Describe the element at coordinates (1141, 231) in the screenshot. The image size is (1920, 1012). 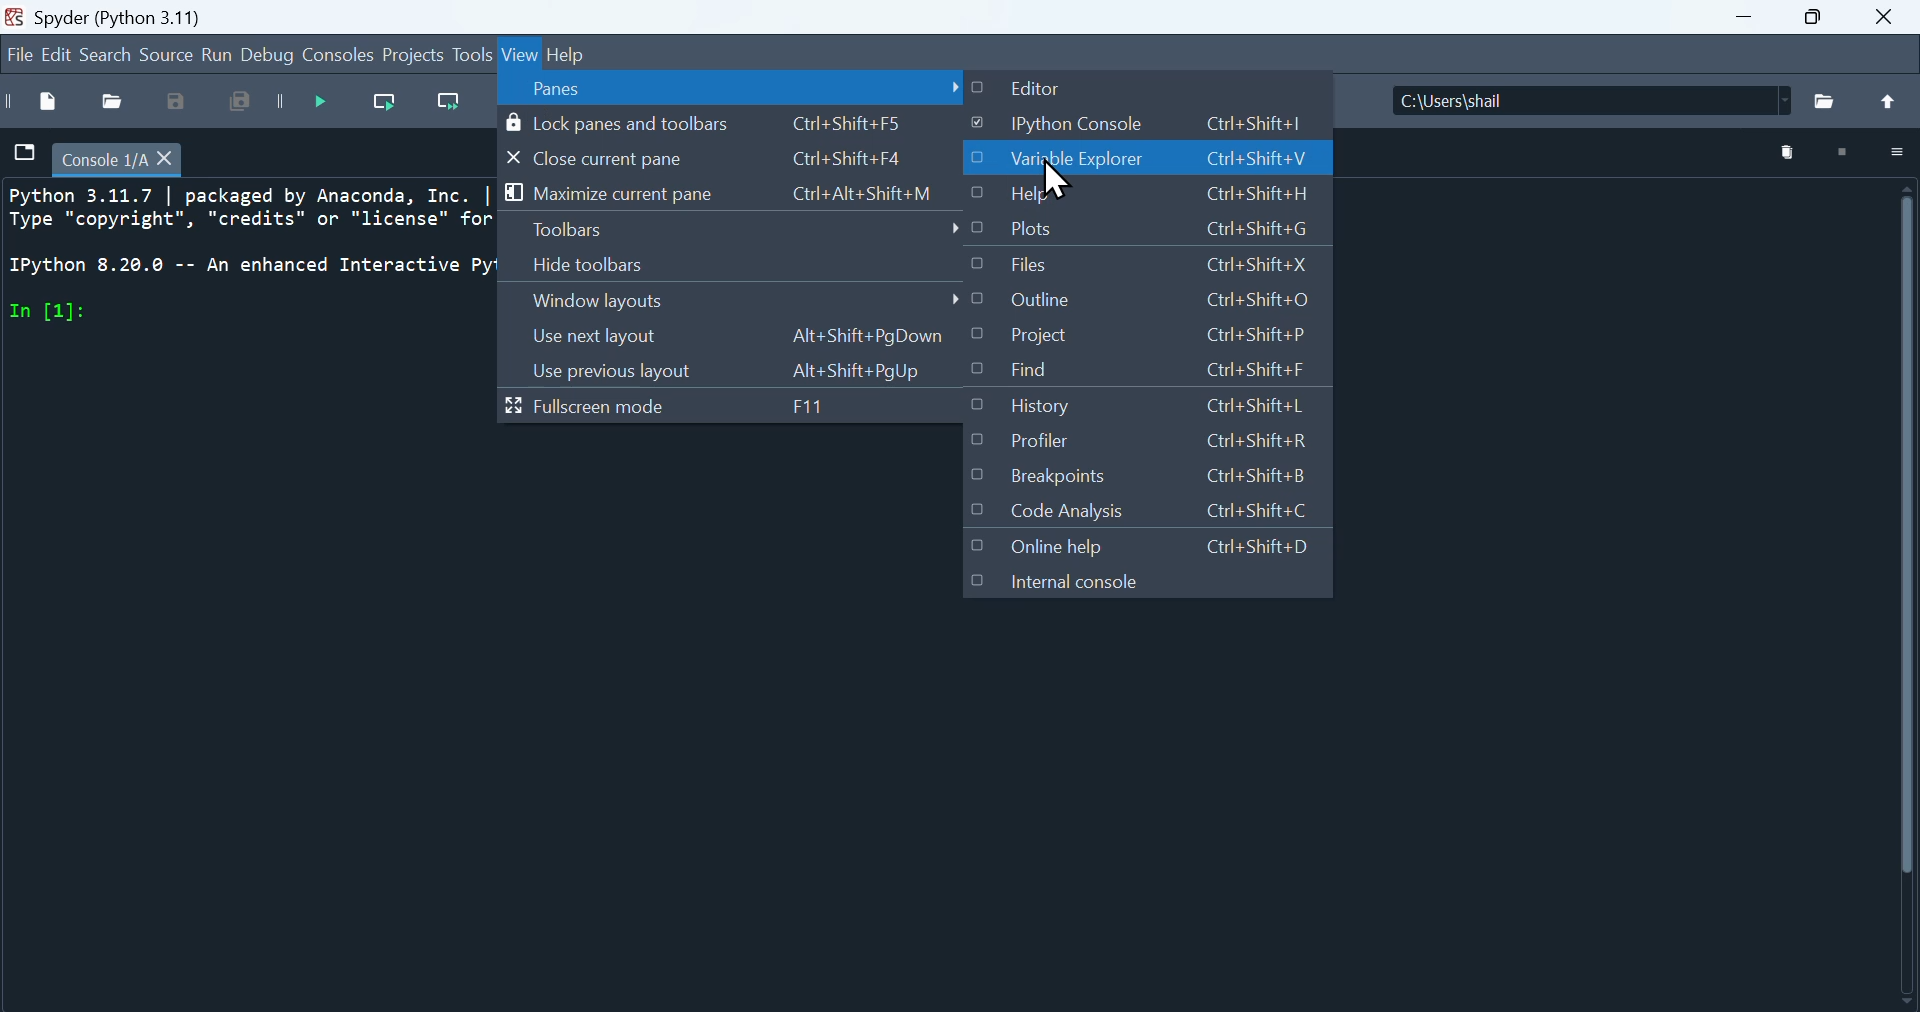
I see `plots` at that location.